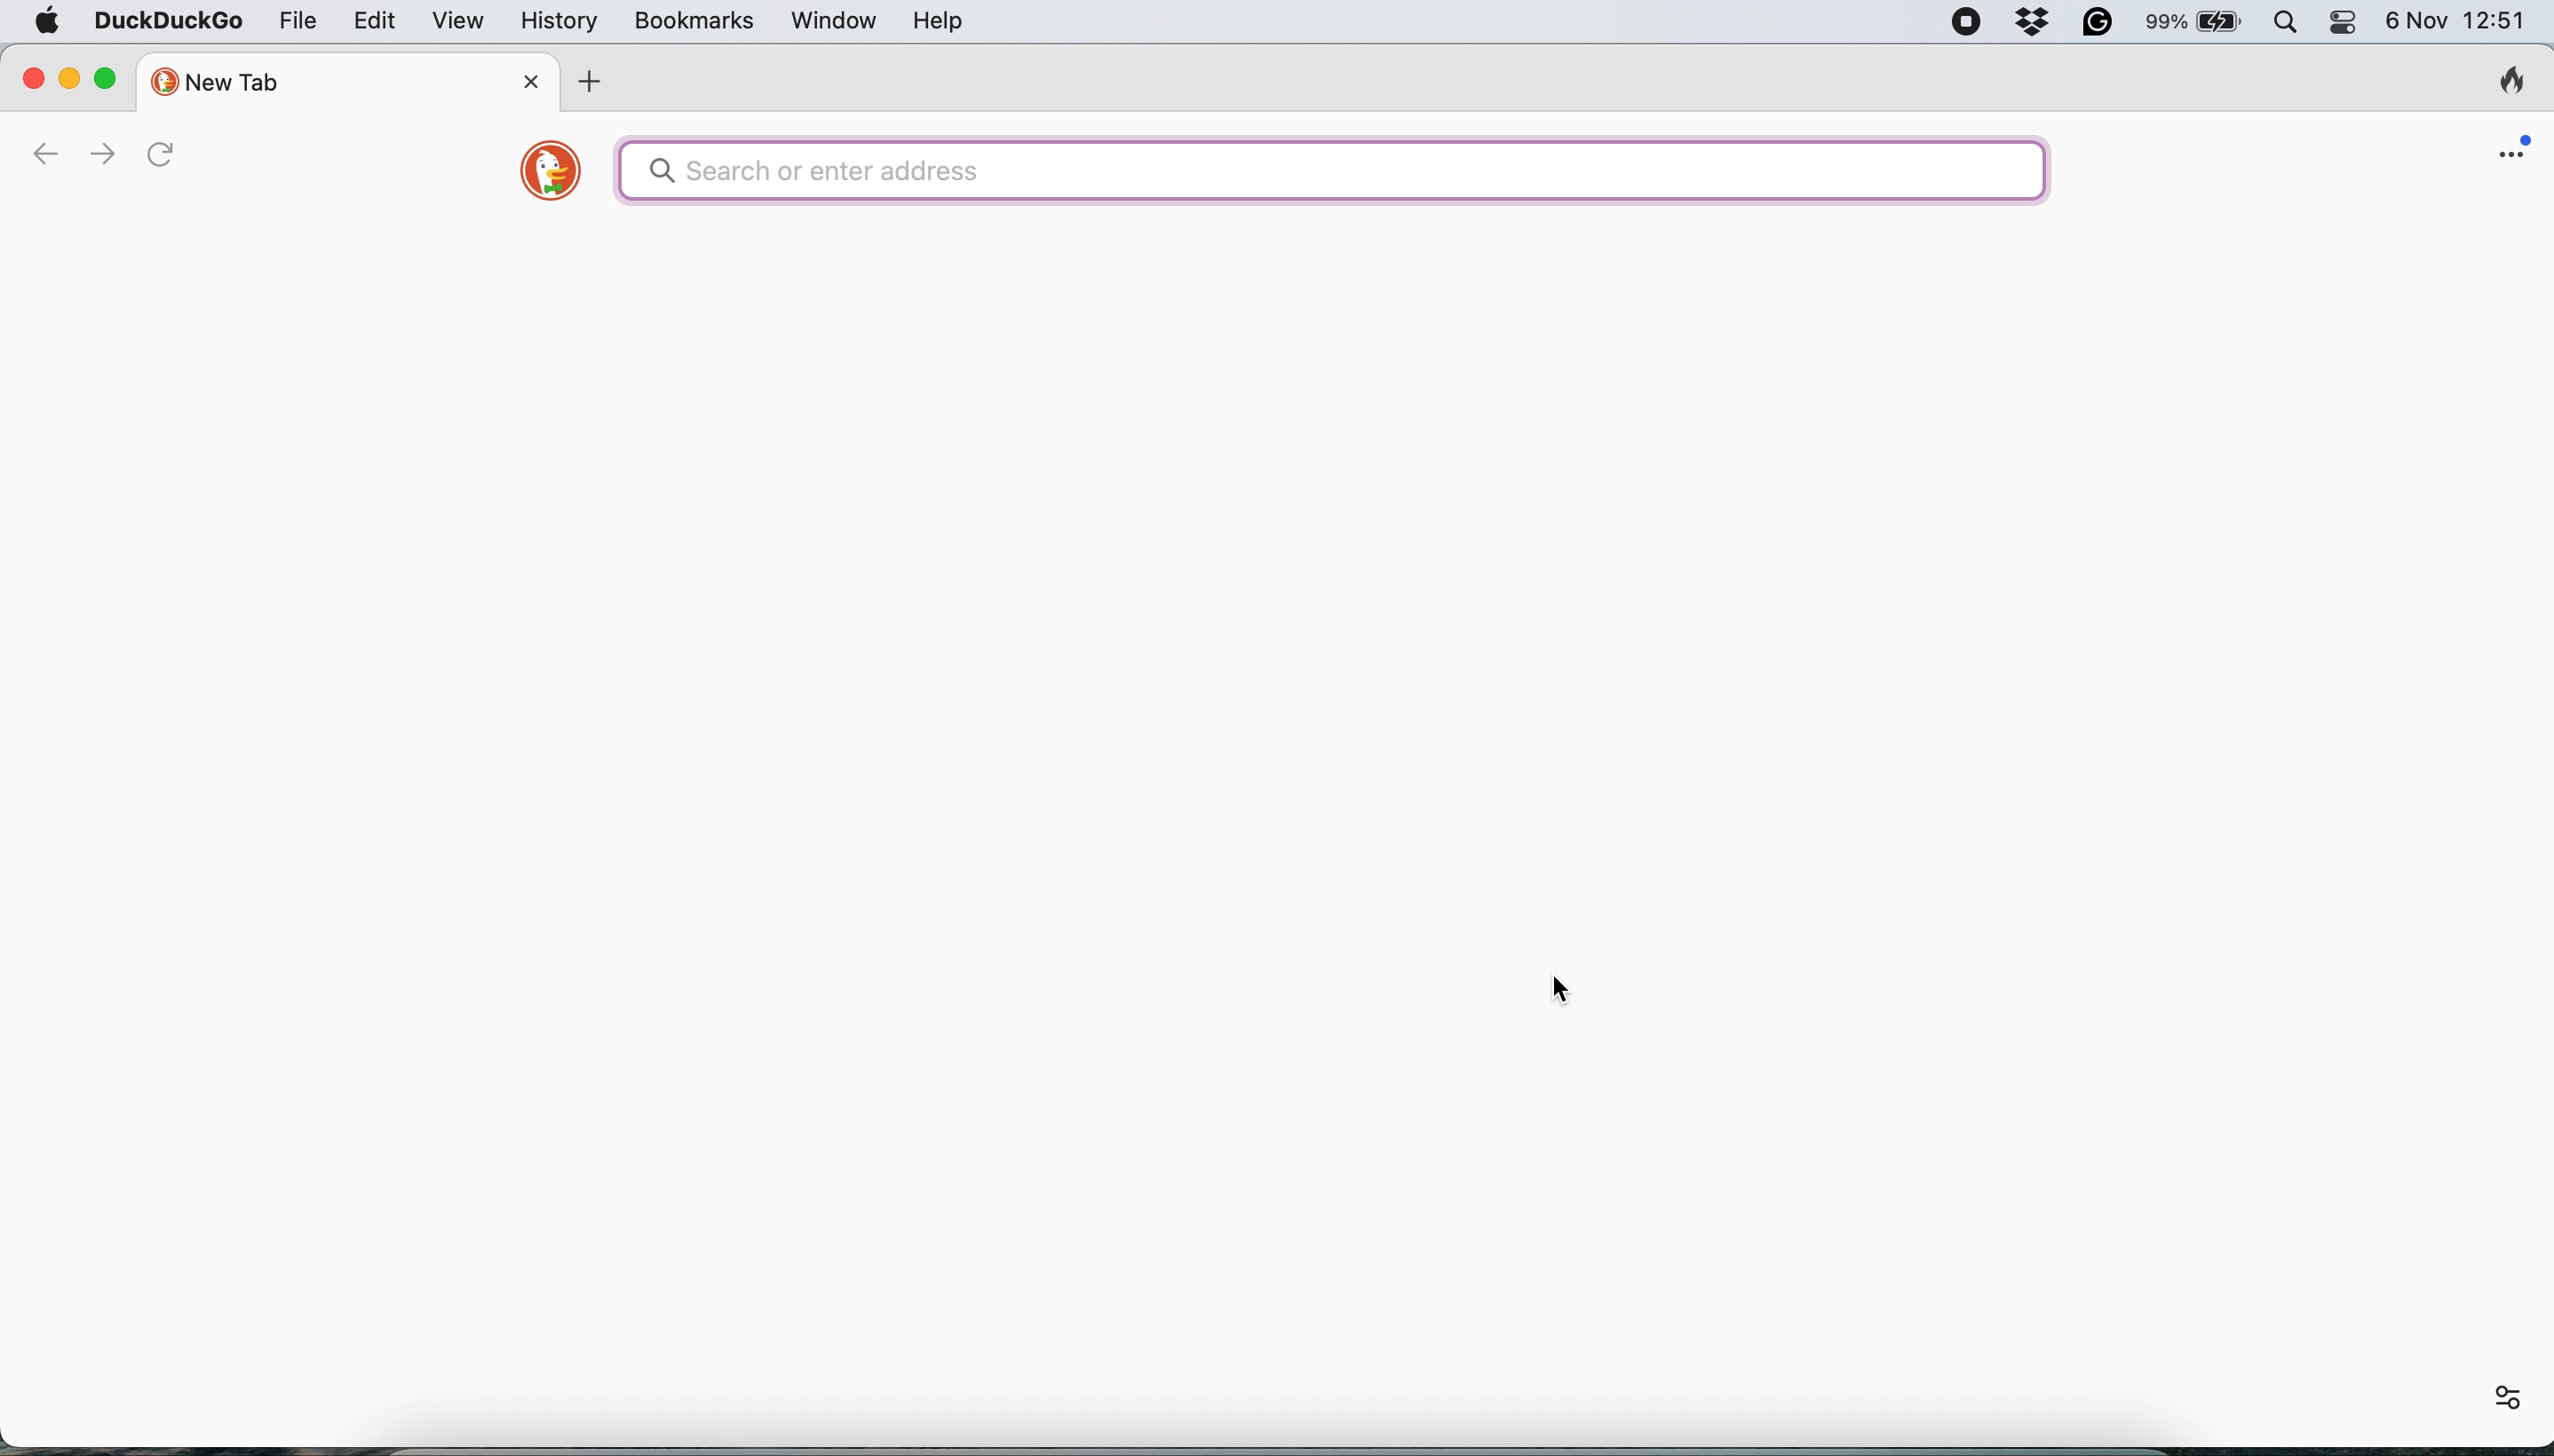 The image size is (2554, 1456). Describe the element at coordinates (34, 76) in the screenshot. I see `close` at that location.